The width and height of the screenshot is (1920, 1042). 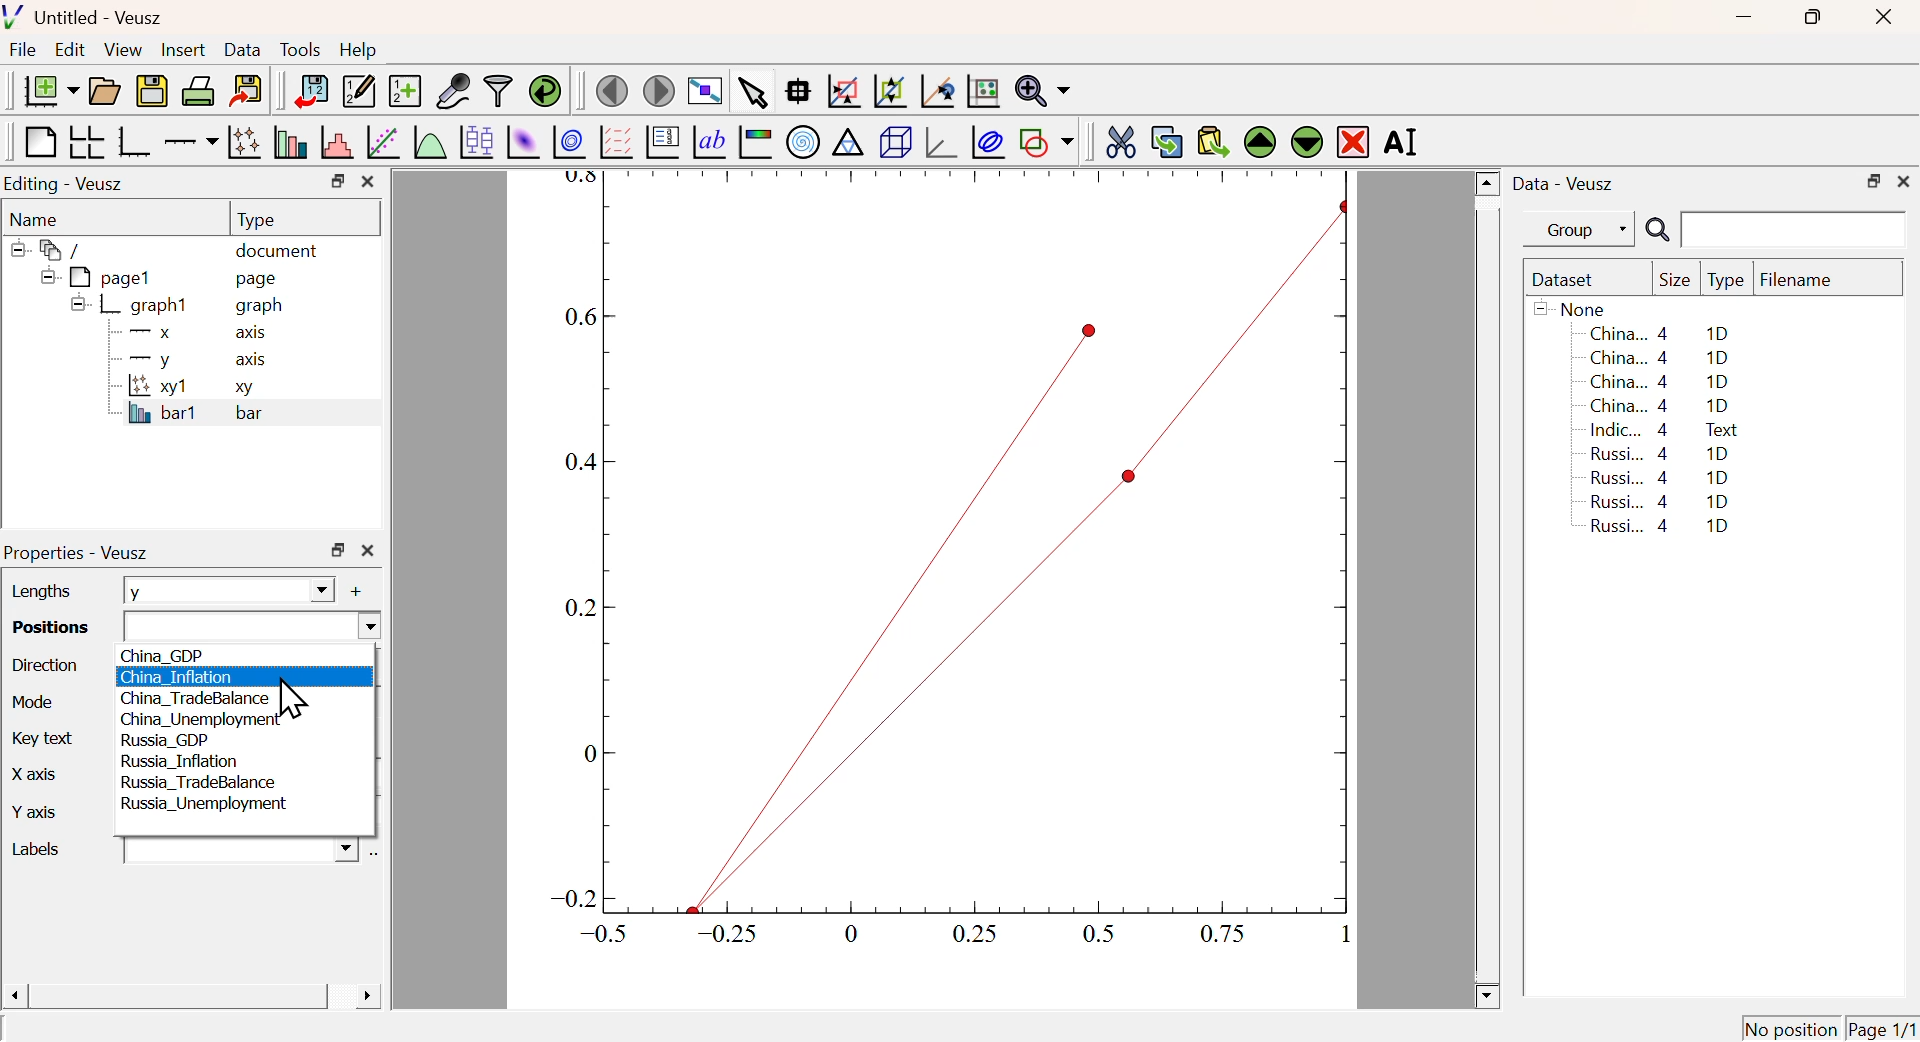 I want to click on Plot Box Plots, so click(x=475, y=141).